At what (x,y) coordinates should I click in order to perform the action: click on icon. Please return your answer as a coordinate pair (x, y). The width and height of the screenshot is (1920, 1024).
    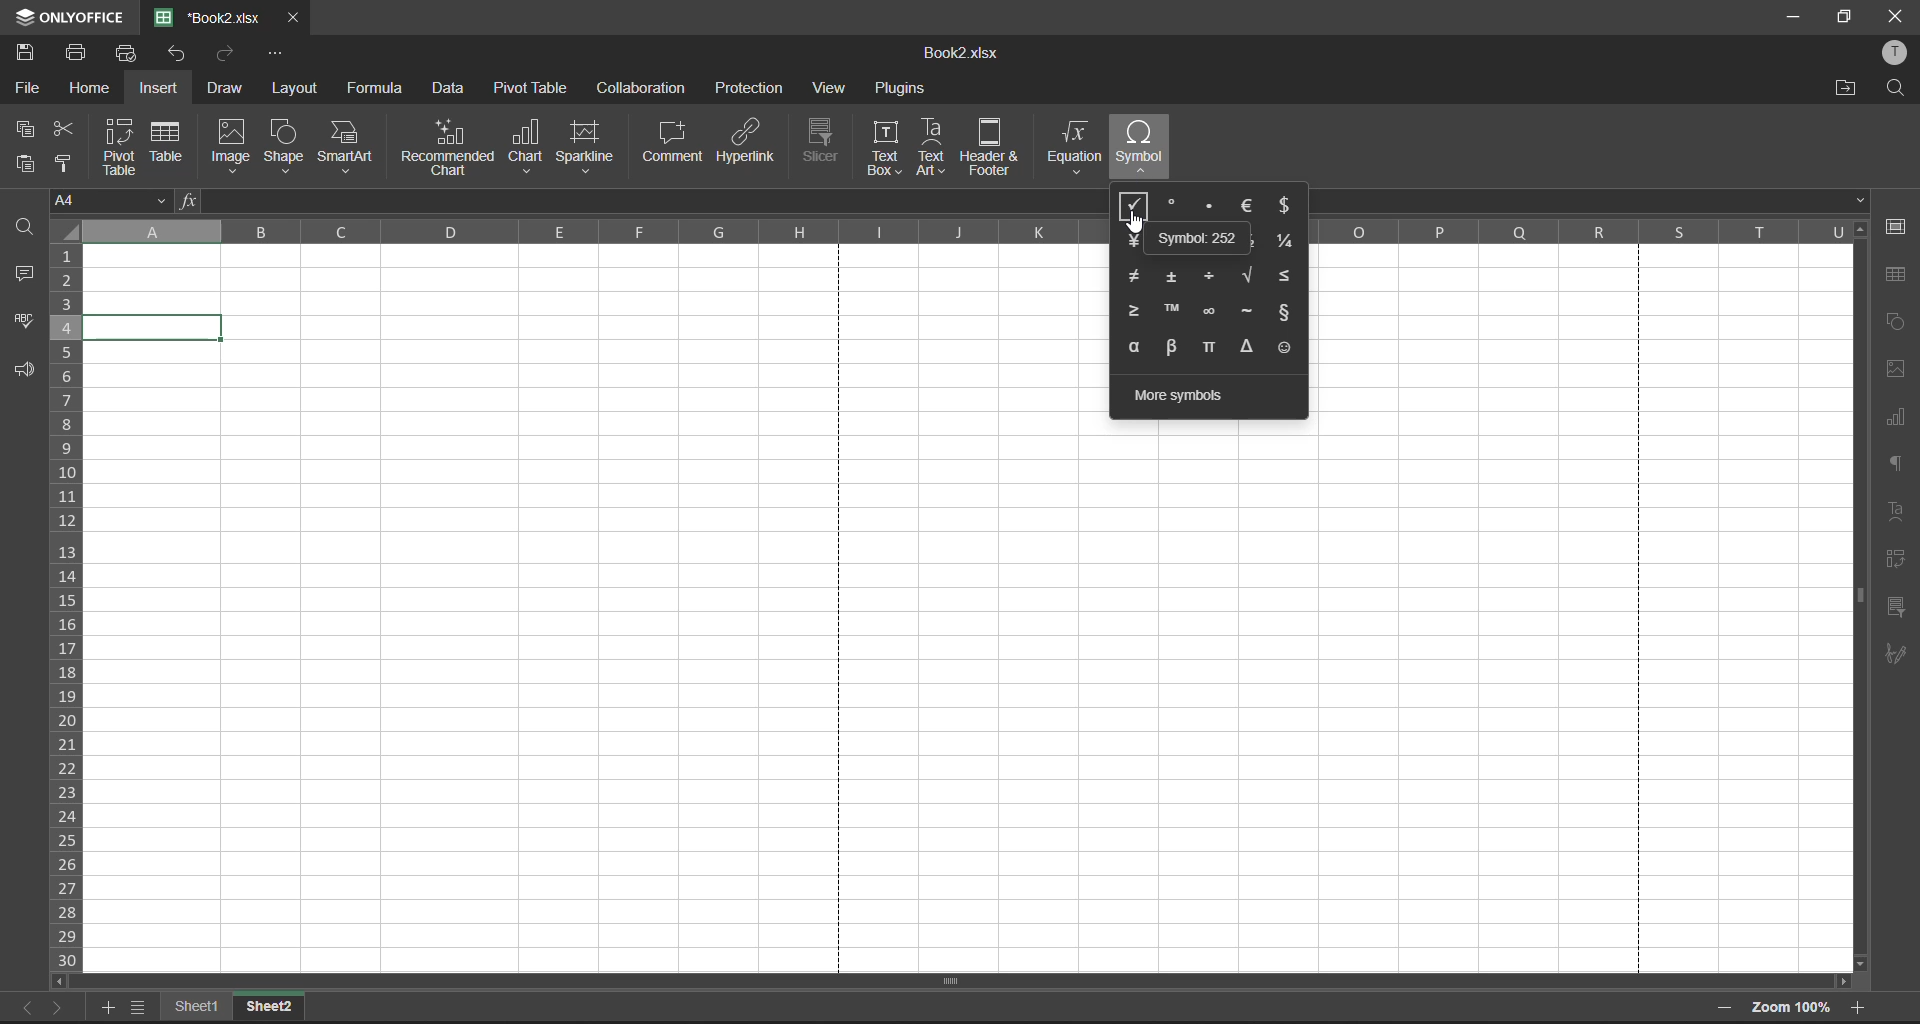
    Looking at the image, I should click on (22, 18).